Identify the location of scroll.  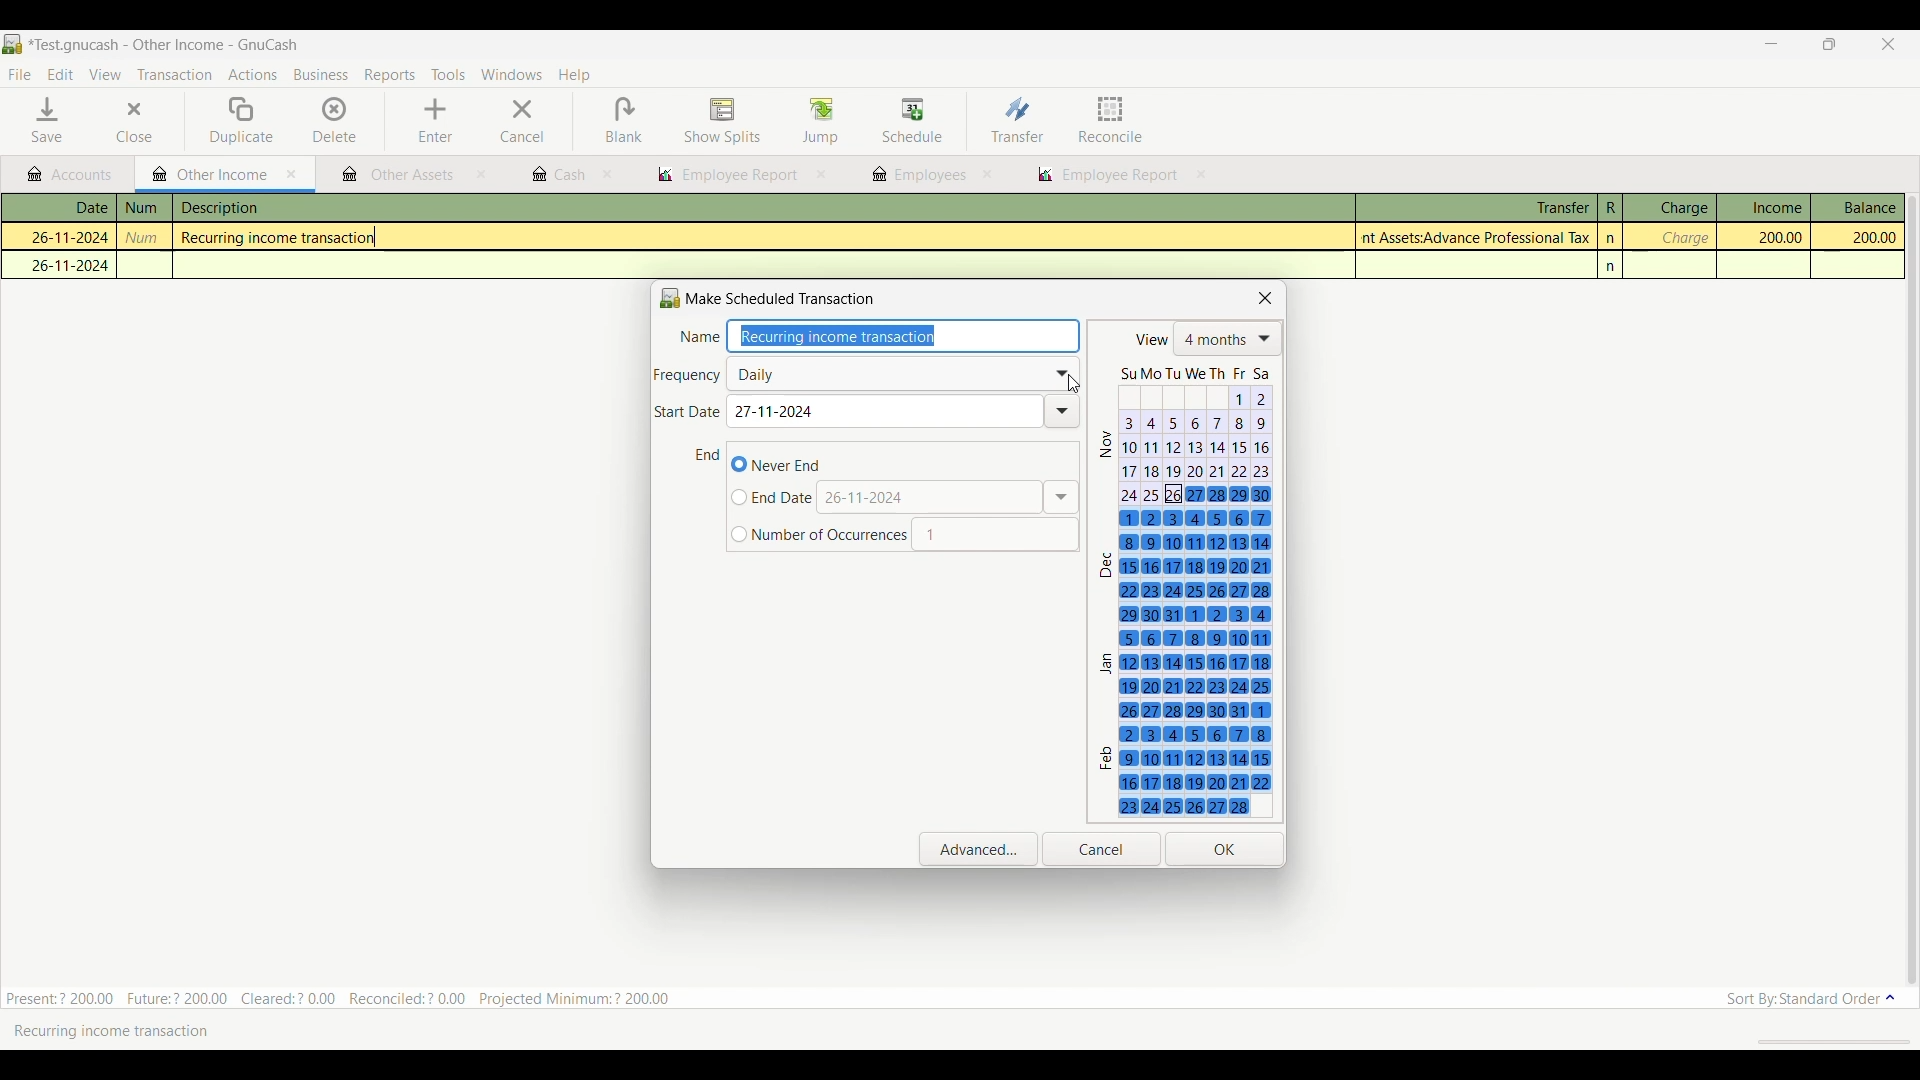
(1823, 1041).